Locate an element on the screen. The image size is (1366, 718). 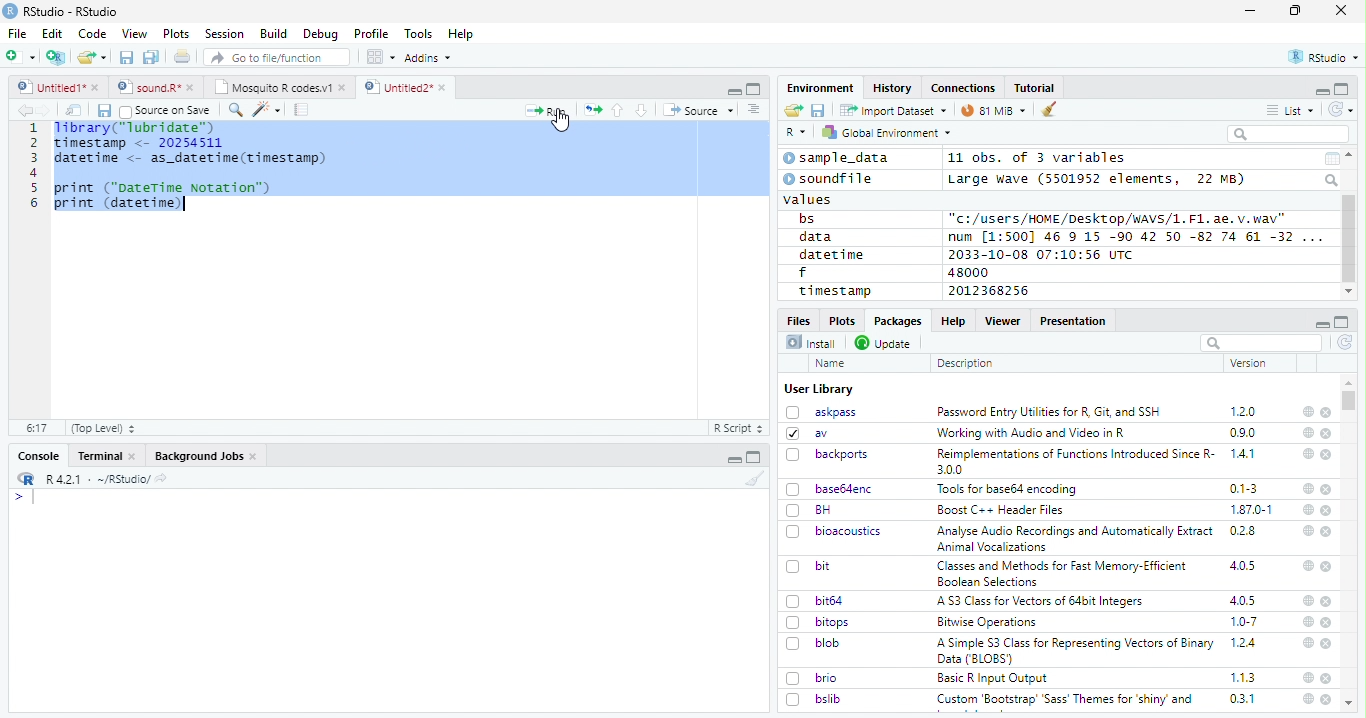
View is located at coordinates (135, 34).